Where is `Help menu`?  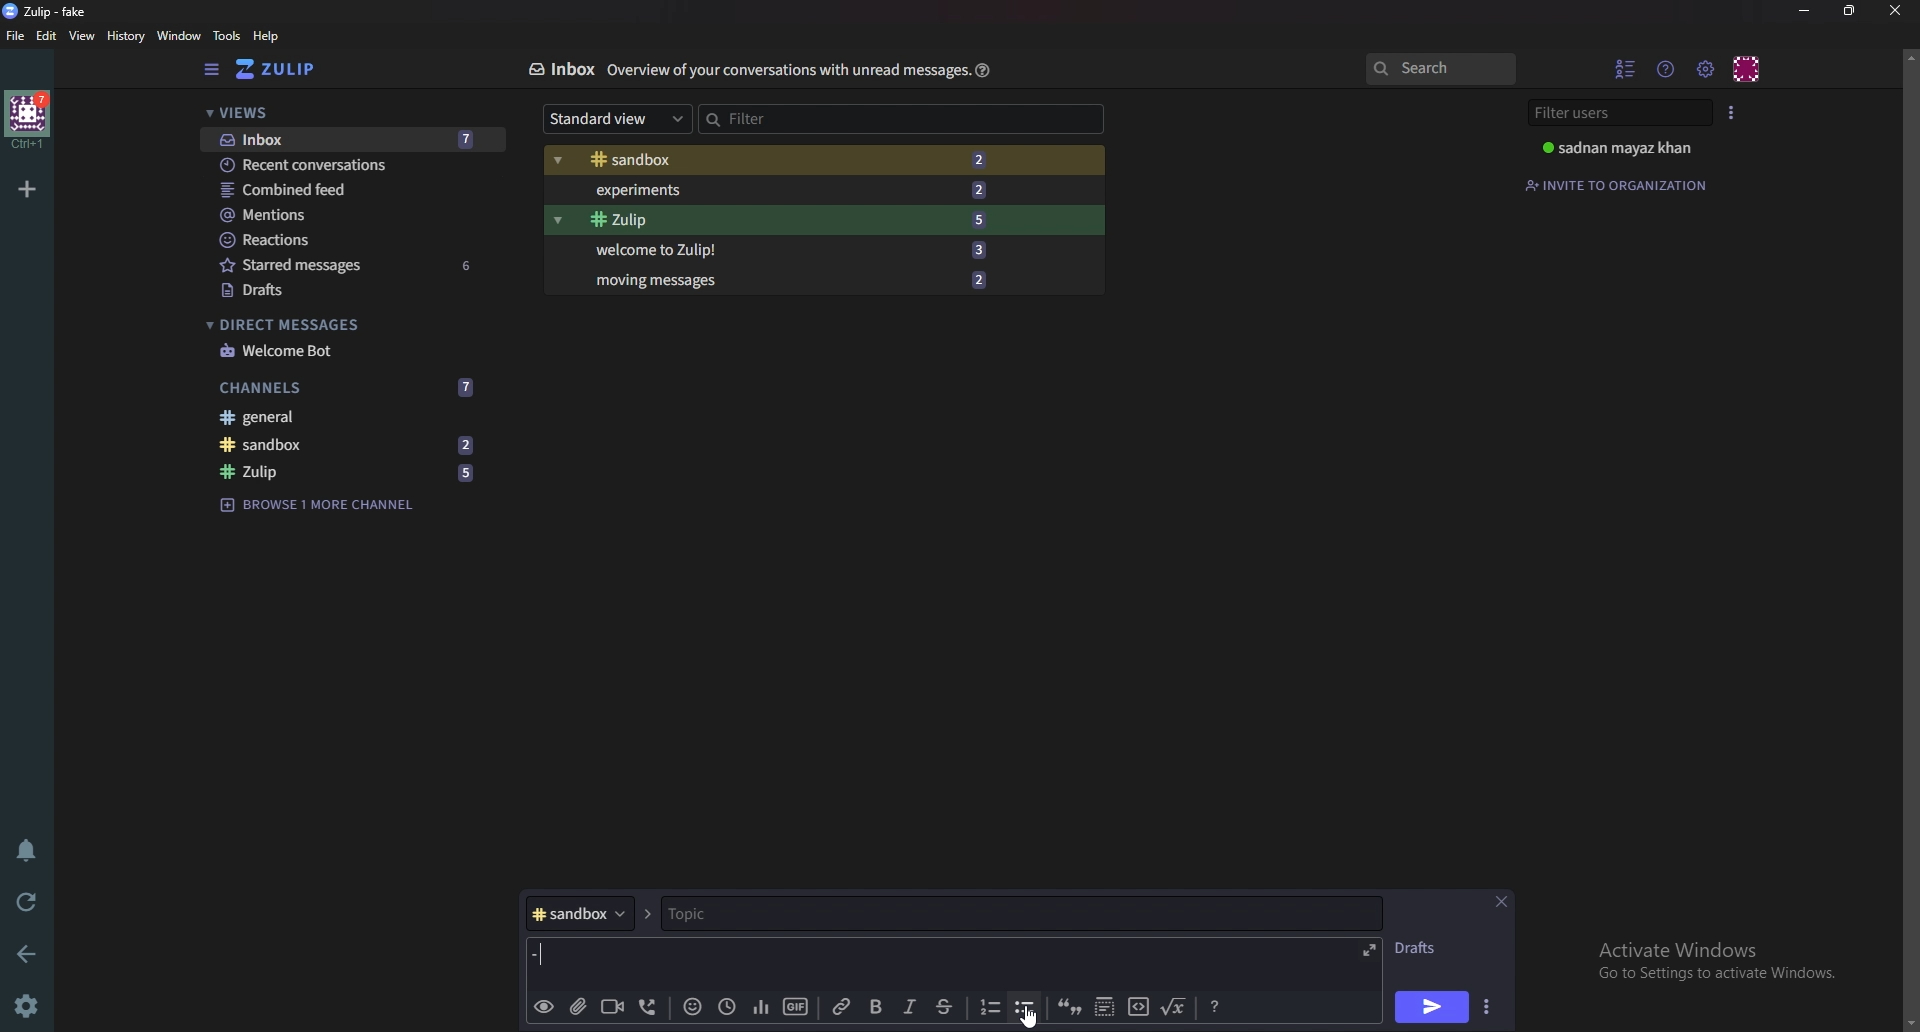 Help menu is located at coordinates (1667, 68).